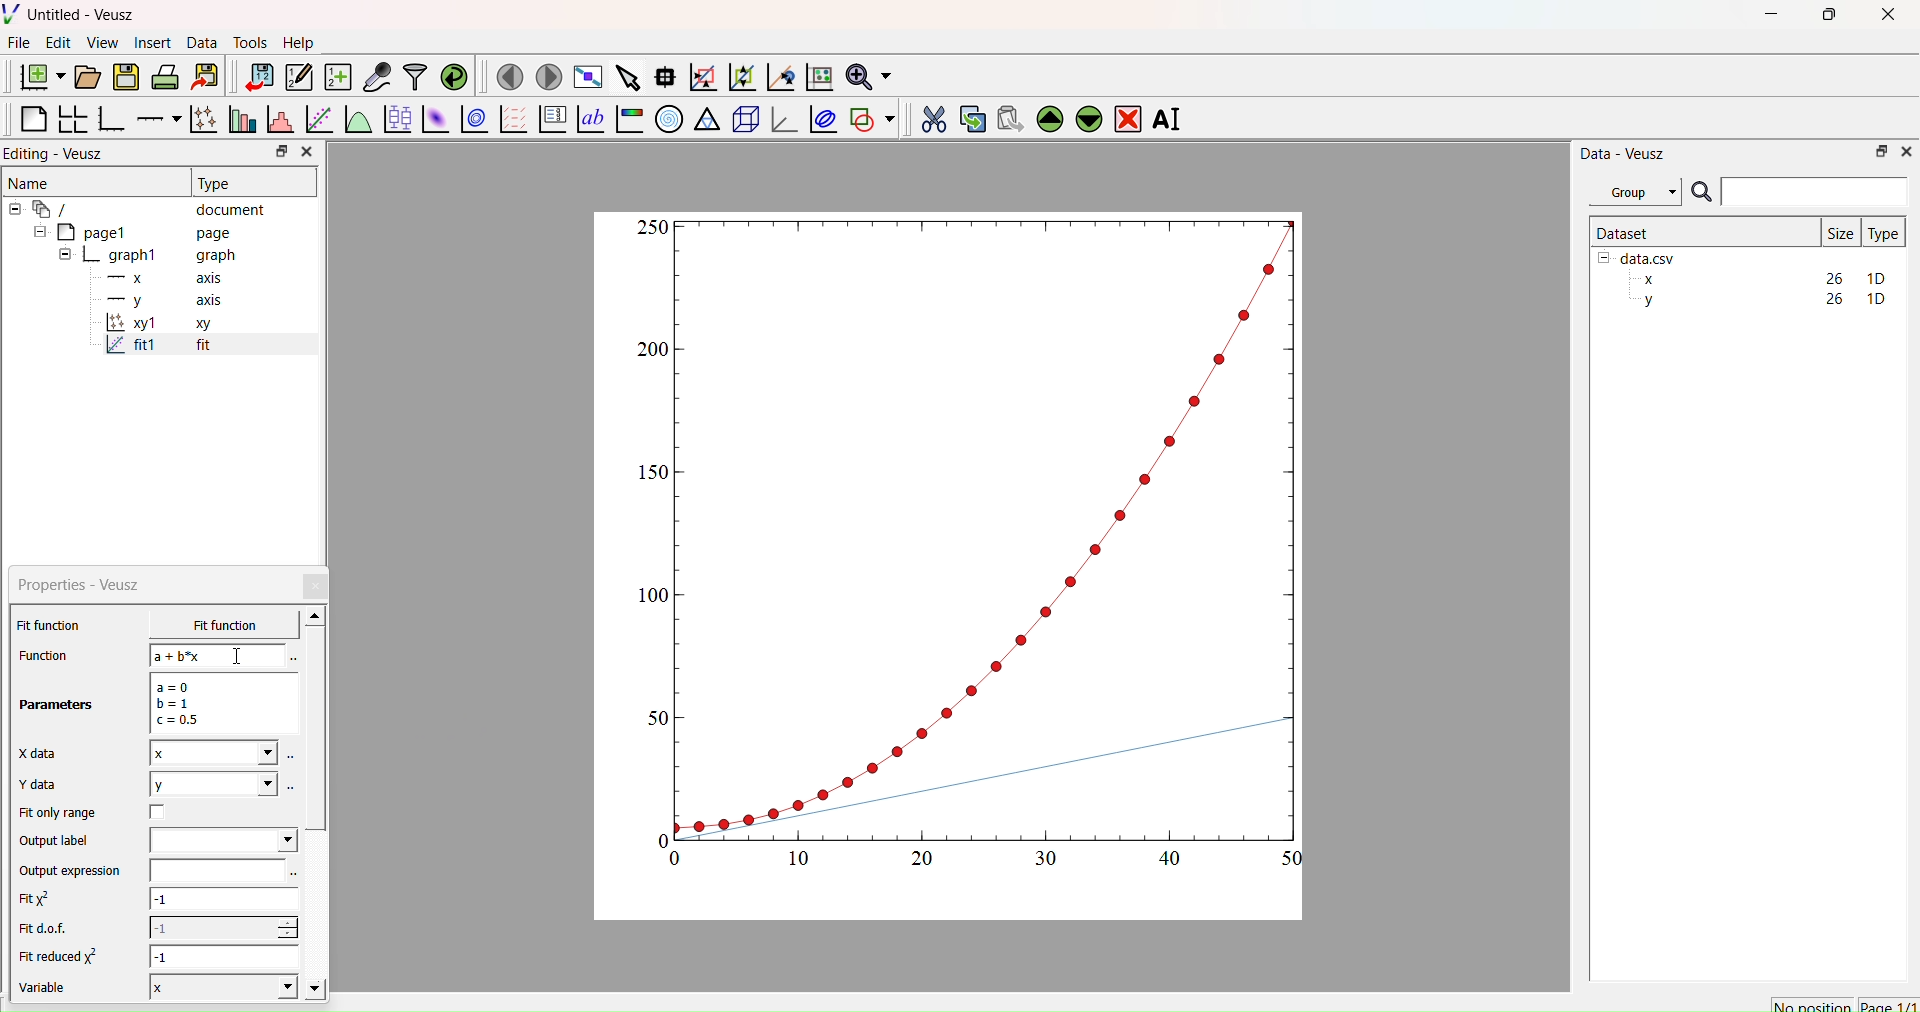 This screenshot has width=1920, height=1012. I want to click on Arrange graphs in grid, so click(72, 121).